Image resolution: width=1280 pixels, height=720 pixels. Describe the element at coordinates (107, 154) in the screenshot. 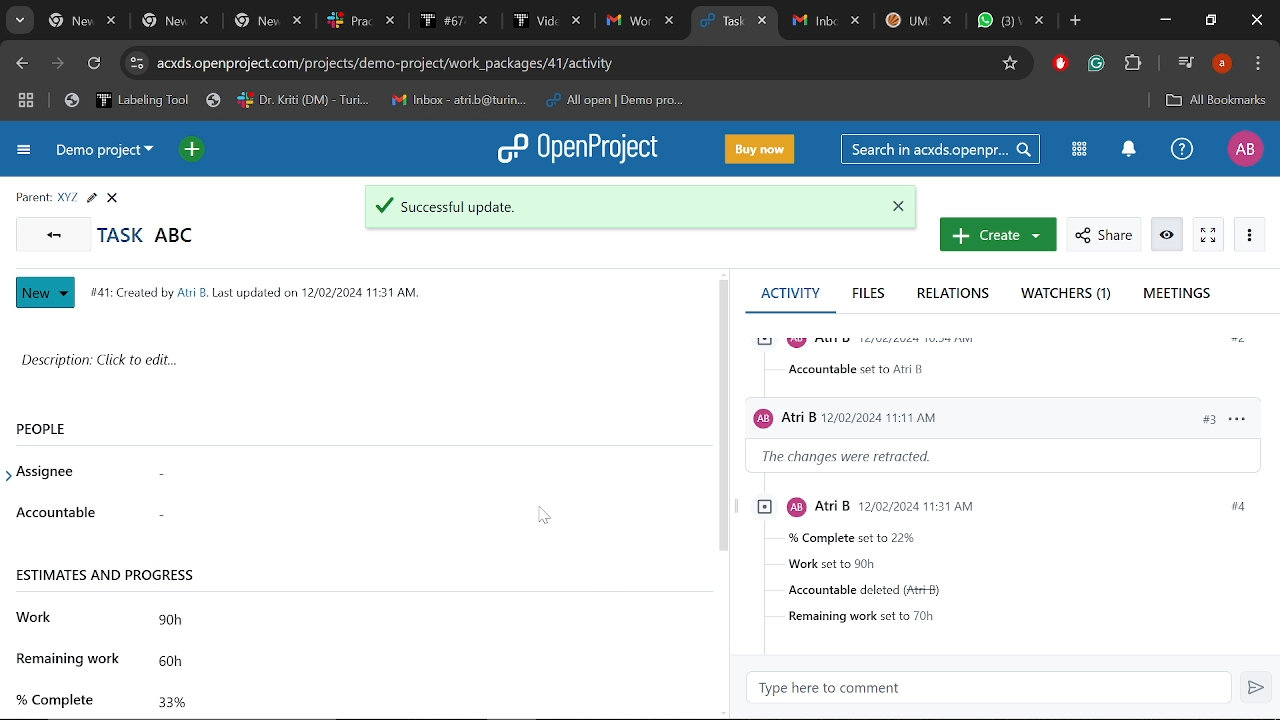

I see `Current projrct` at that location.